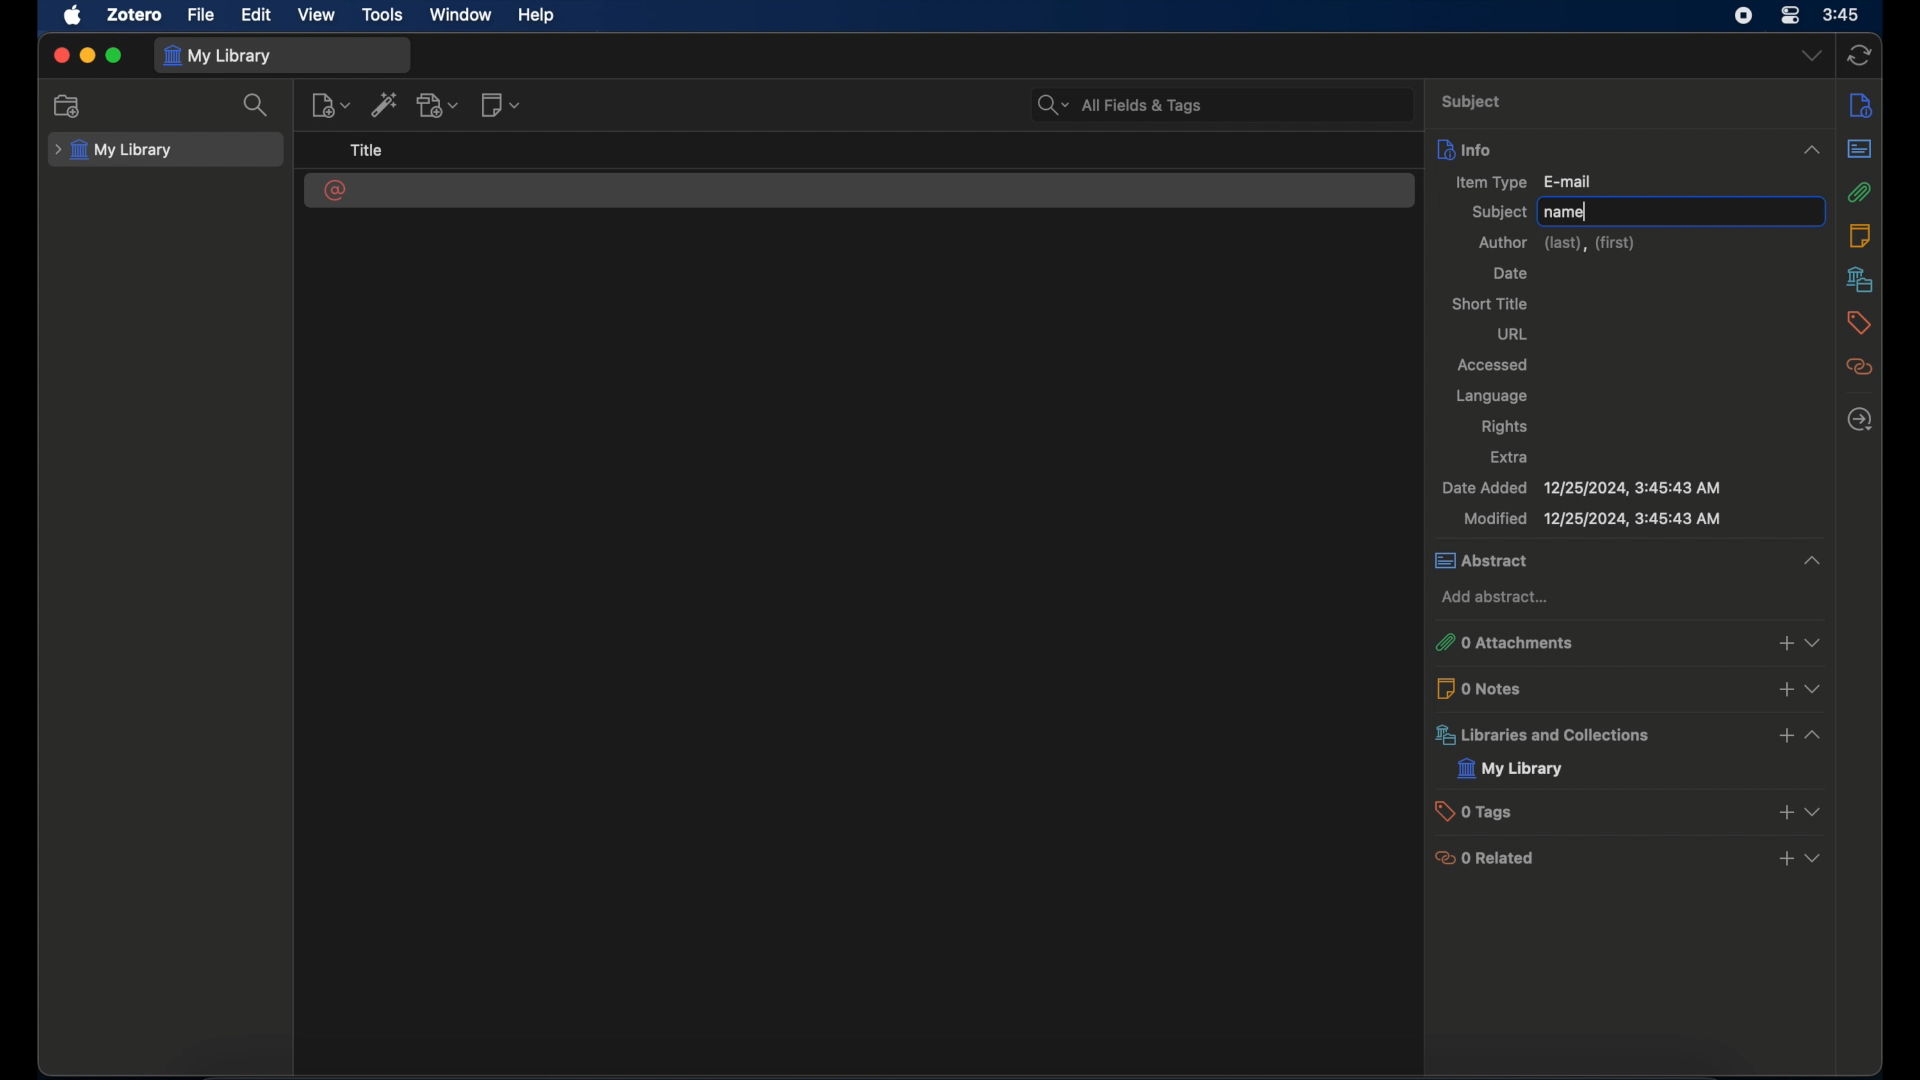 The image size is (1920, 1080). I want to click on related, so click(1861, 367).